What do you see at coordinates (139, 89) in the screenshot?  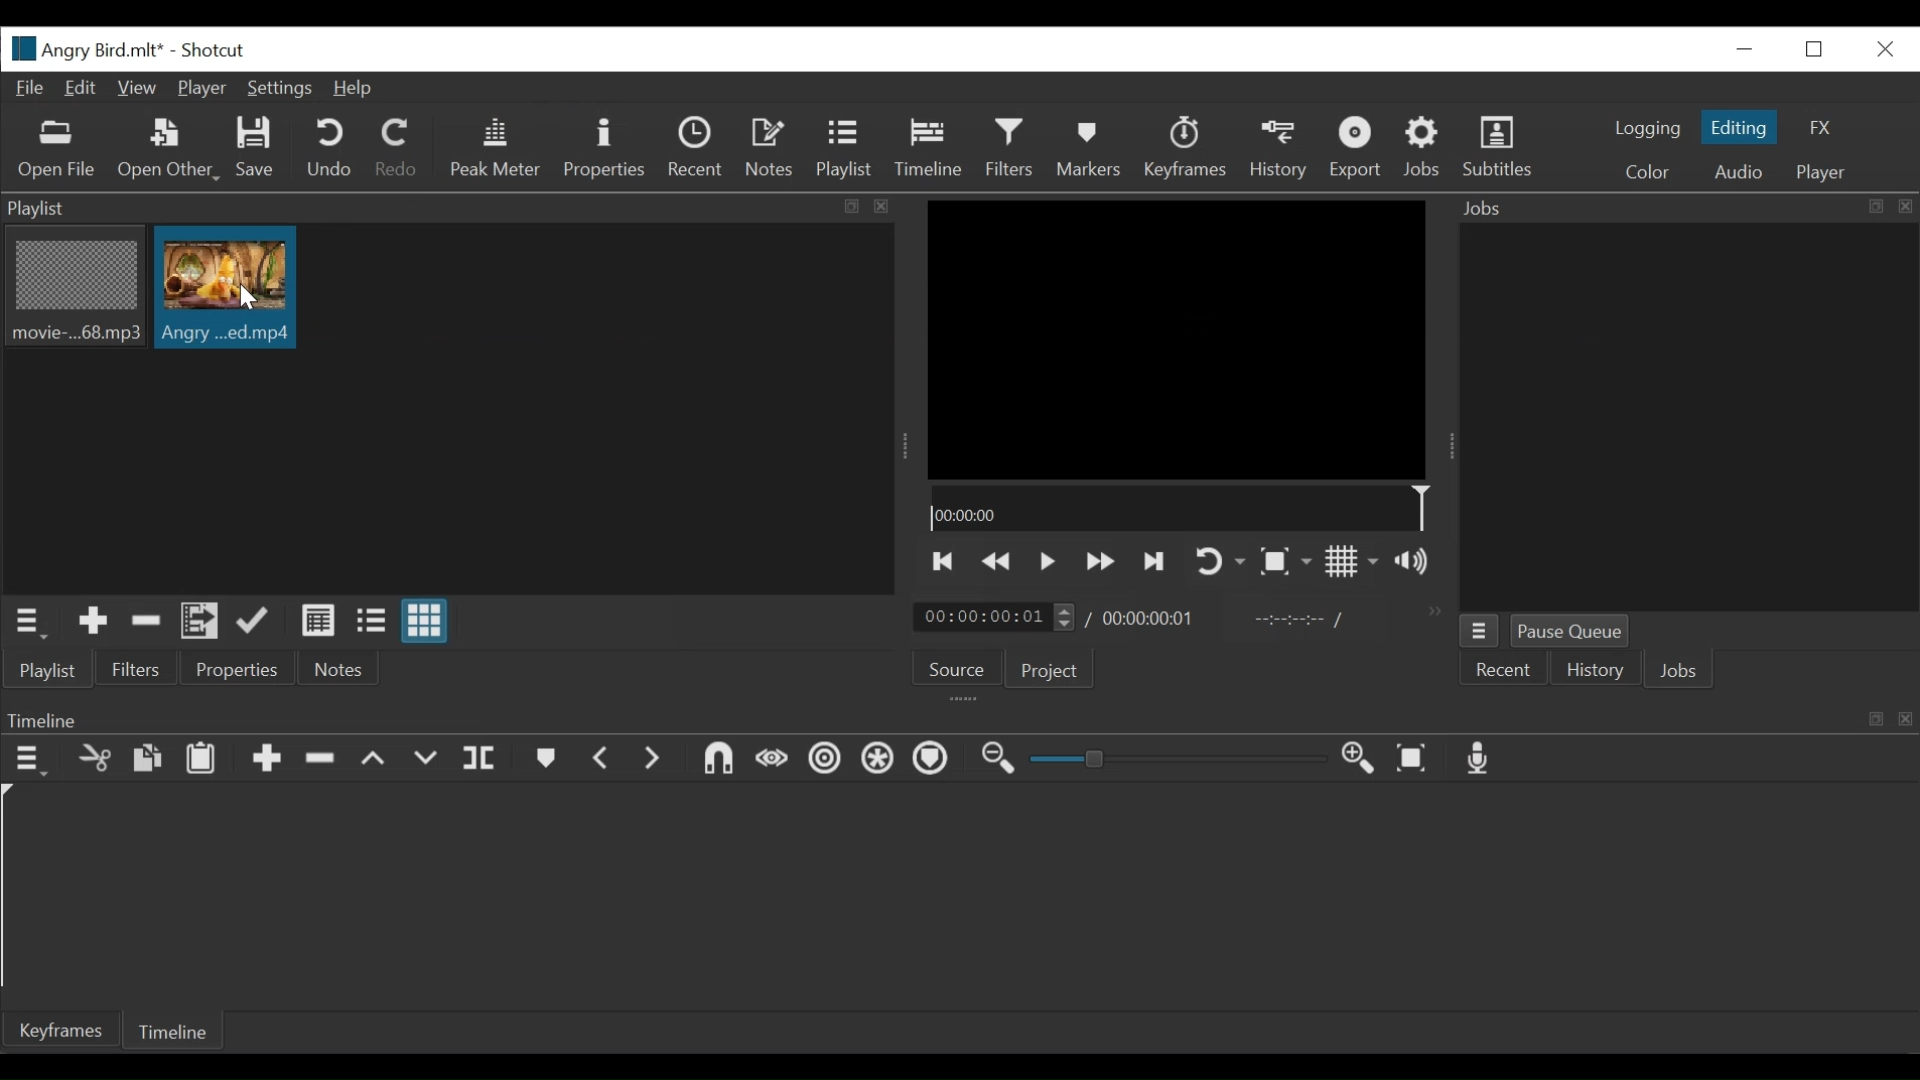 I see `View` at bounding box center [139, 89].